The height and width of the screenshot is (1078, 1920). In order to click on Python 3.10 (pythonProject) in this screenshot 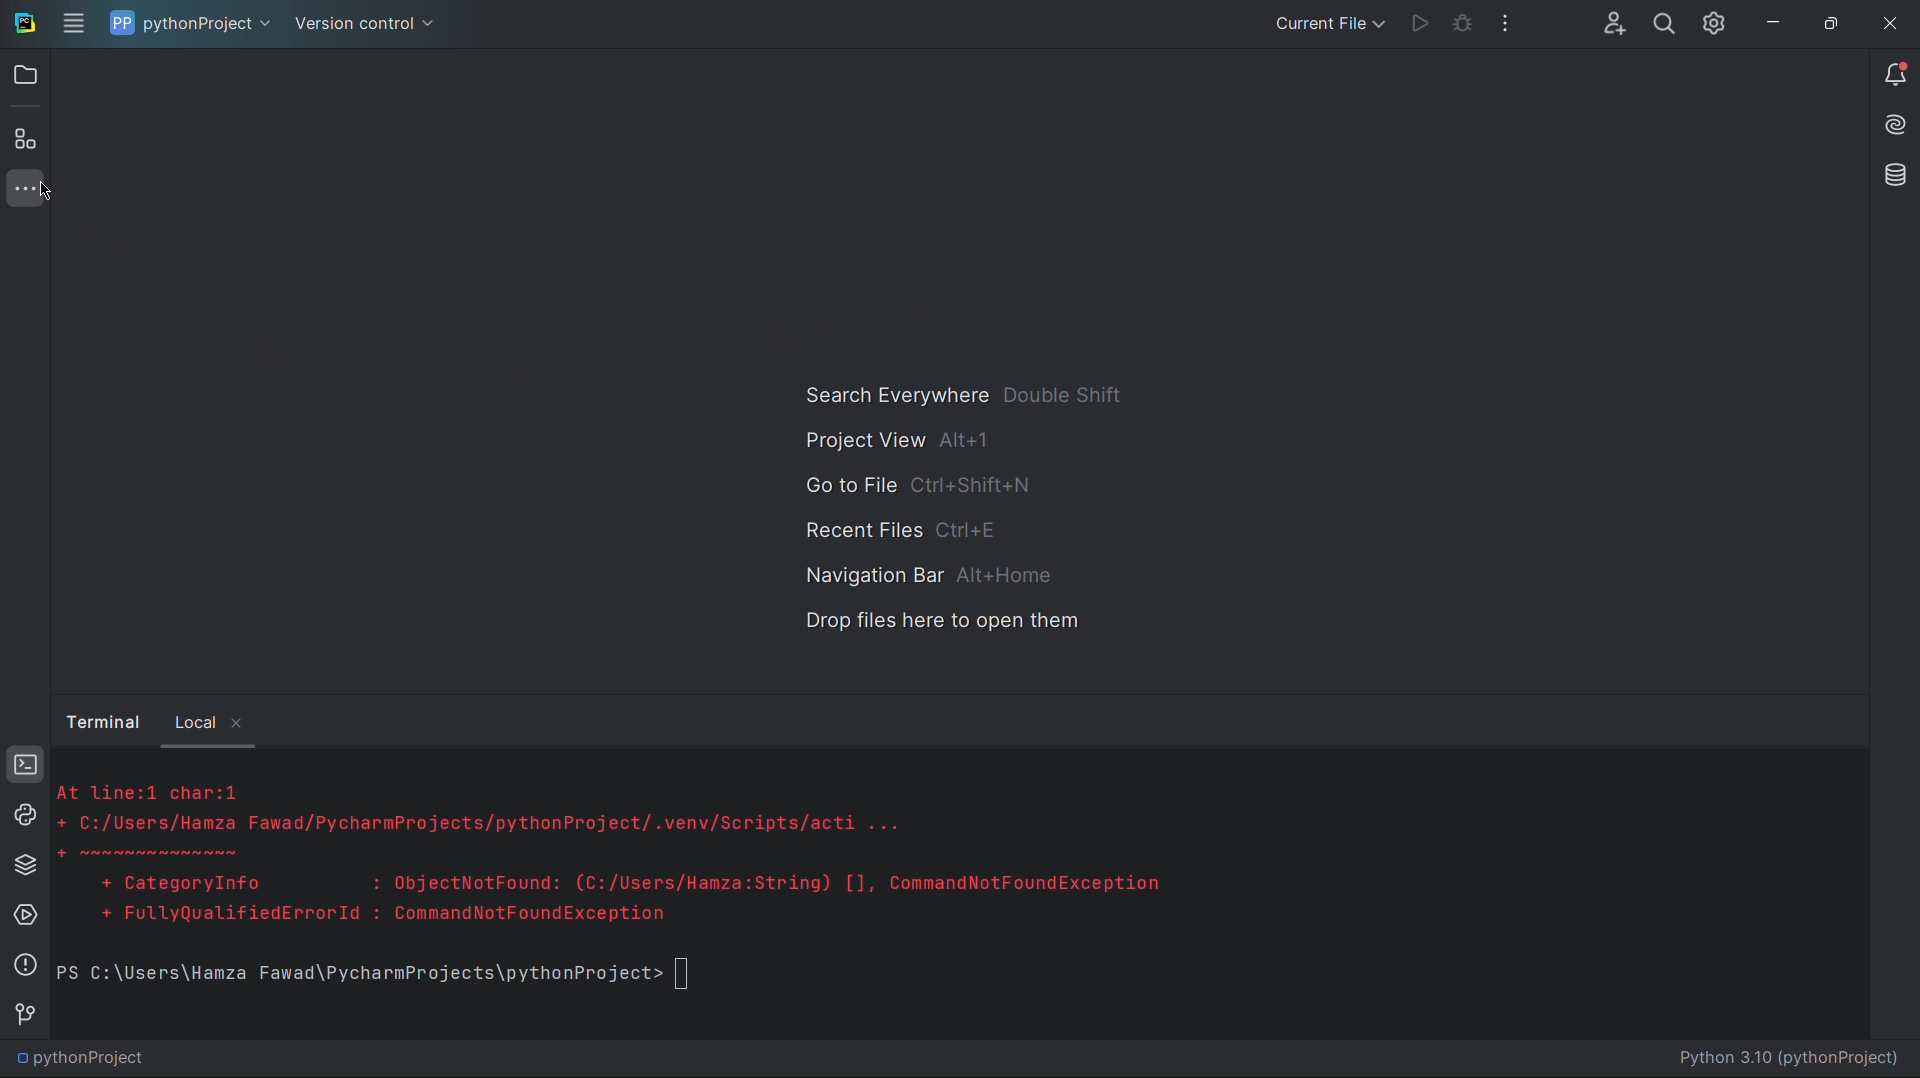, I will do `click(1796, 1060)`.